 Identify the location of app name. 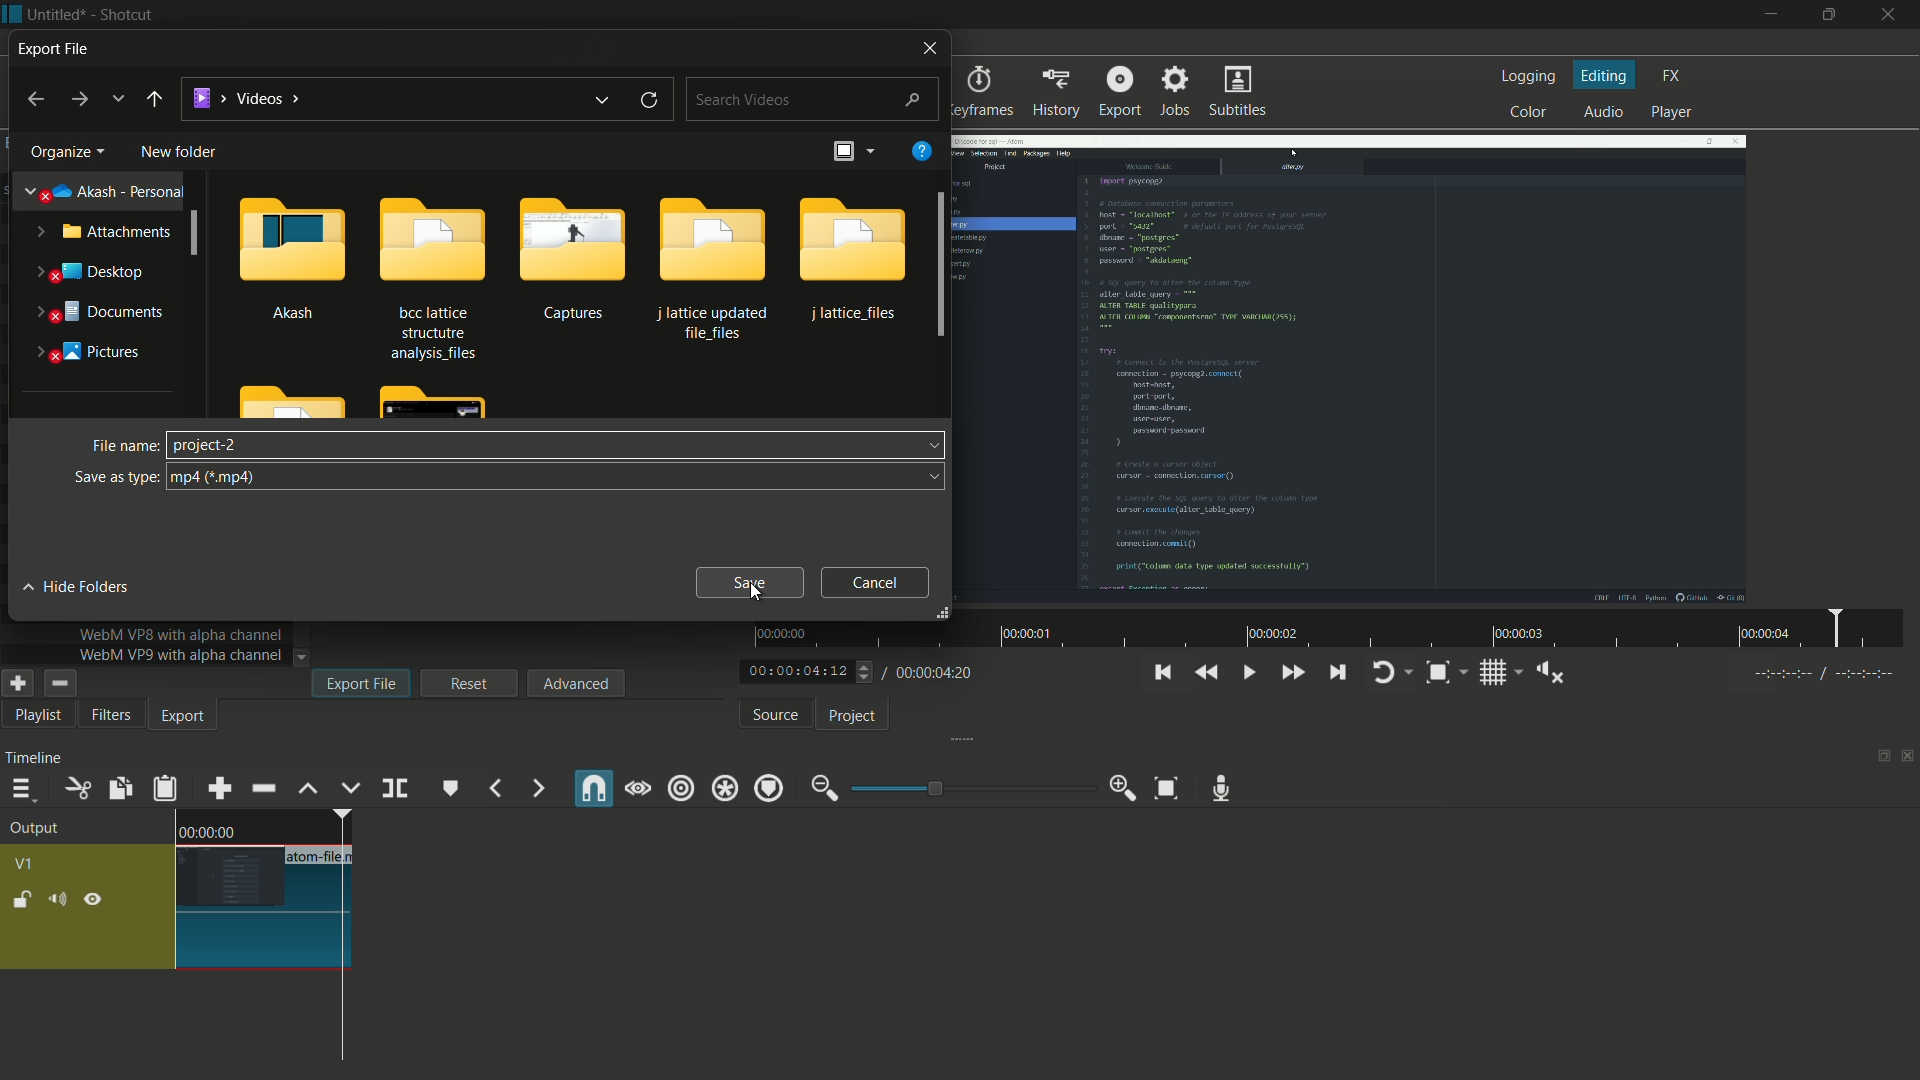
(124, 14).